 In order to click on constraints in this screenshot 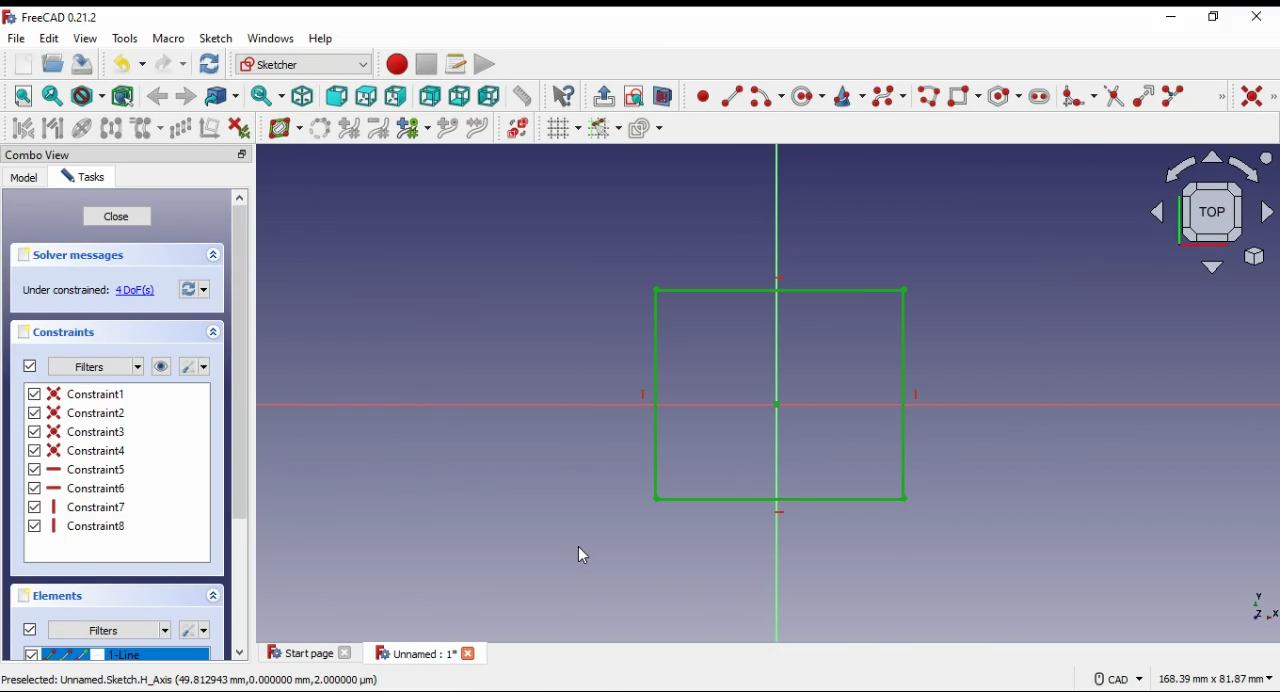, I will do `click(62, 333)`.